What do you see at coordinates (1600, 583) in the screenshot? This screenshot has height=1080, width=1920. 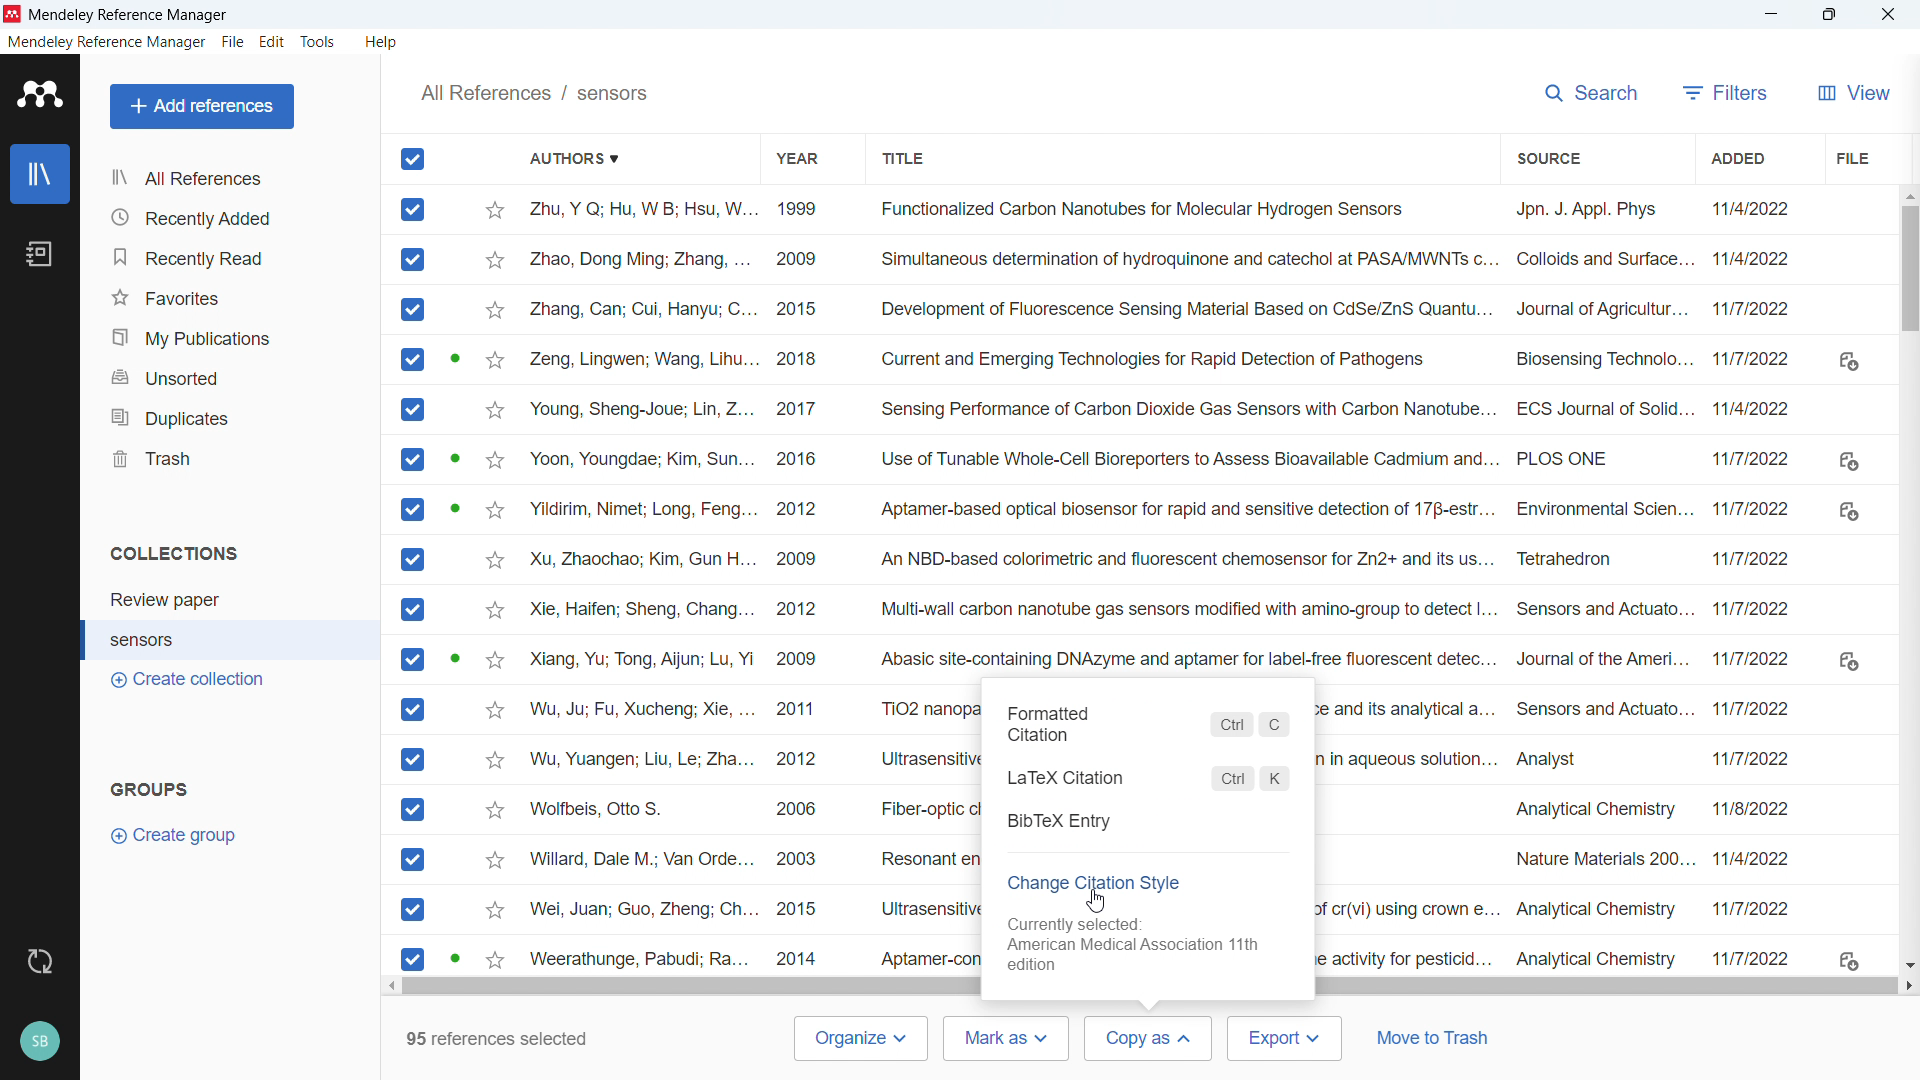 I see `Source of individual entries ` at bounding box center [1600, 583].